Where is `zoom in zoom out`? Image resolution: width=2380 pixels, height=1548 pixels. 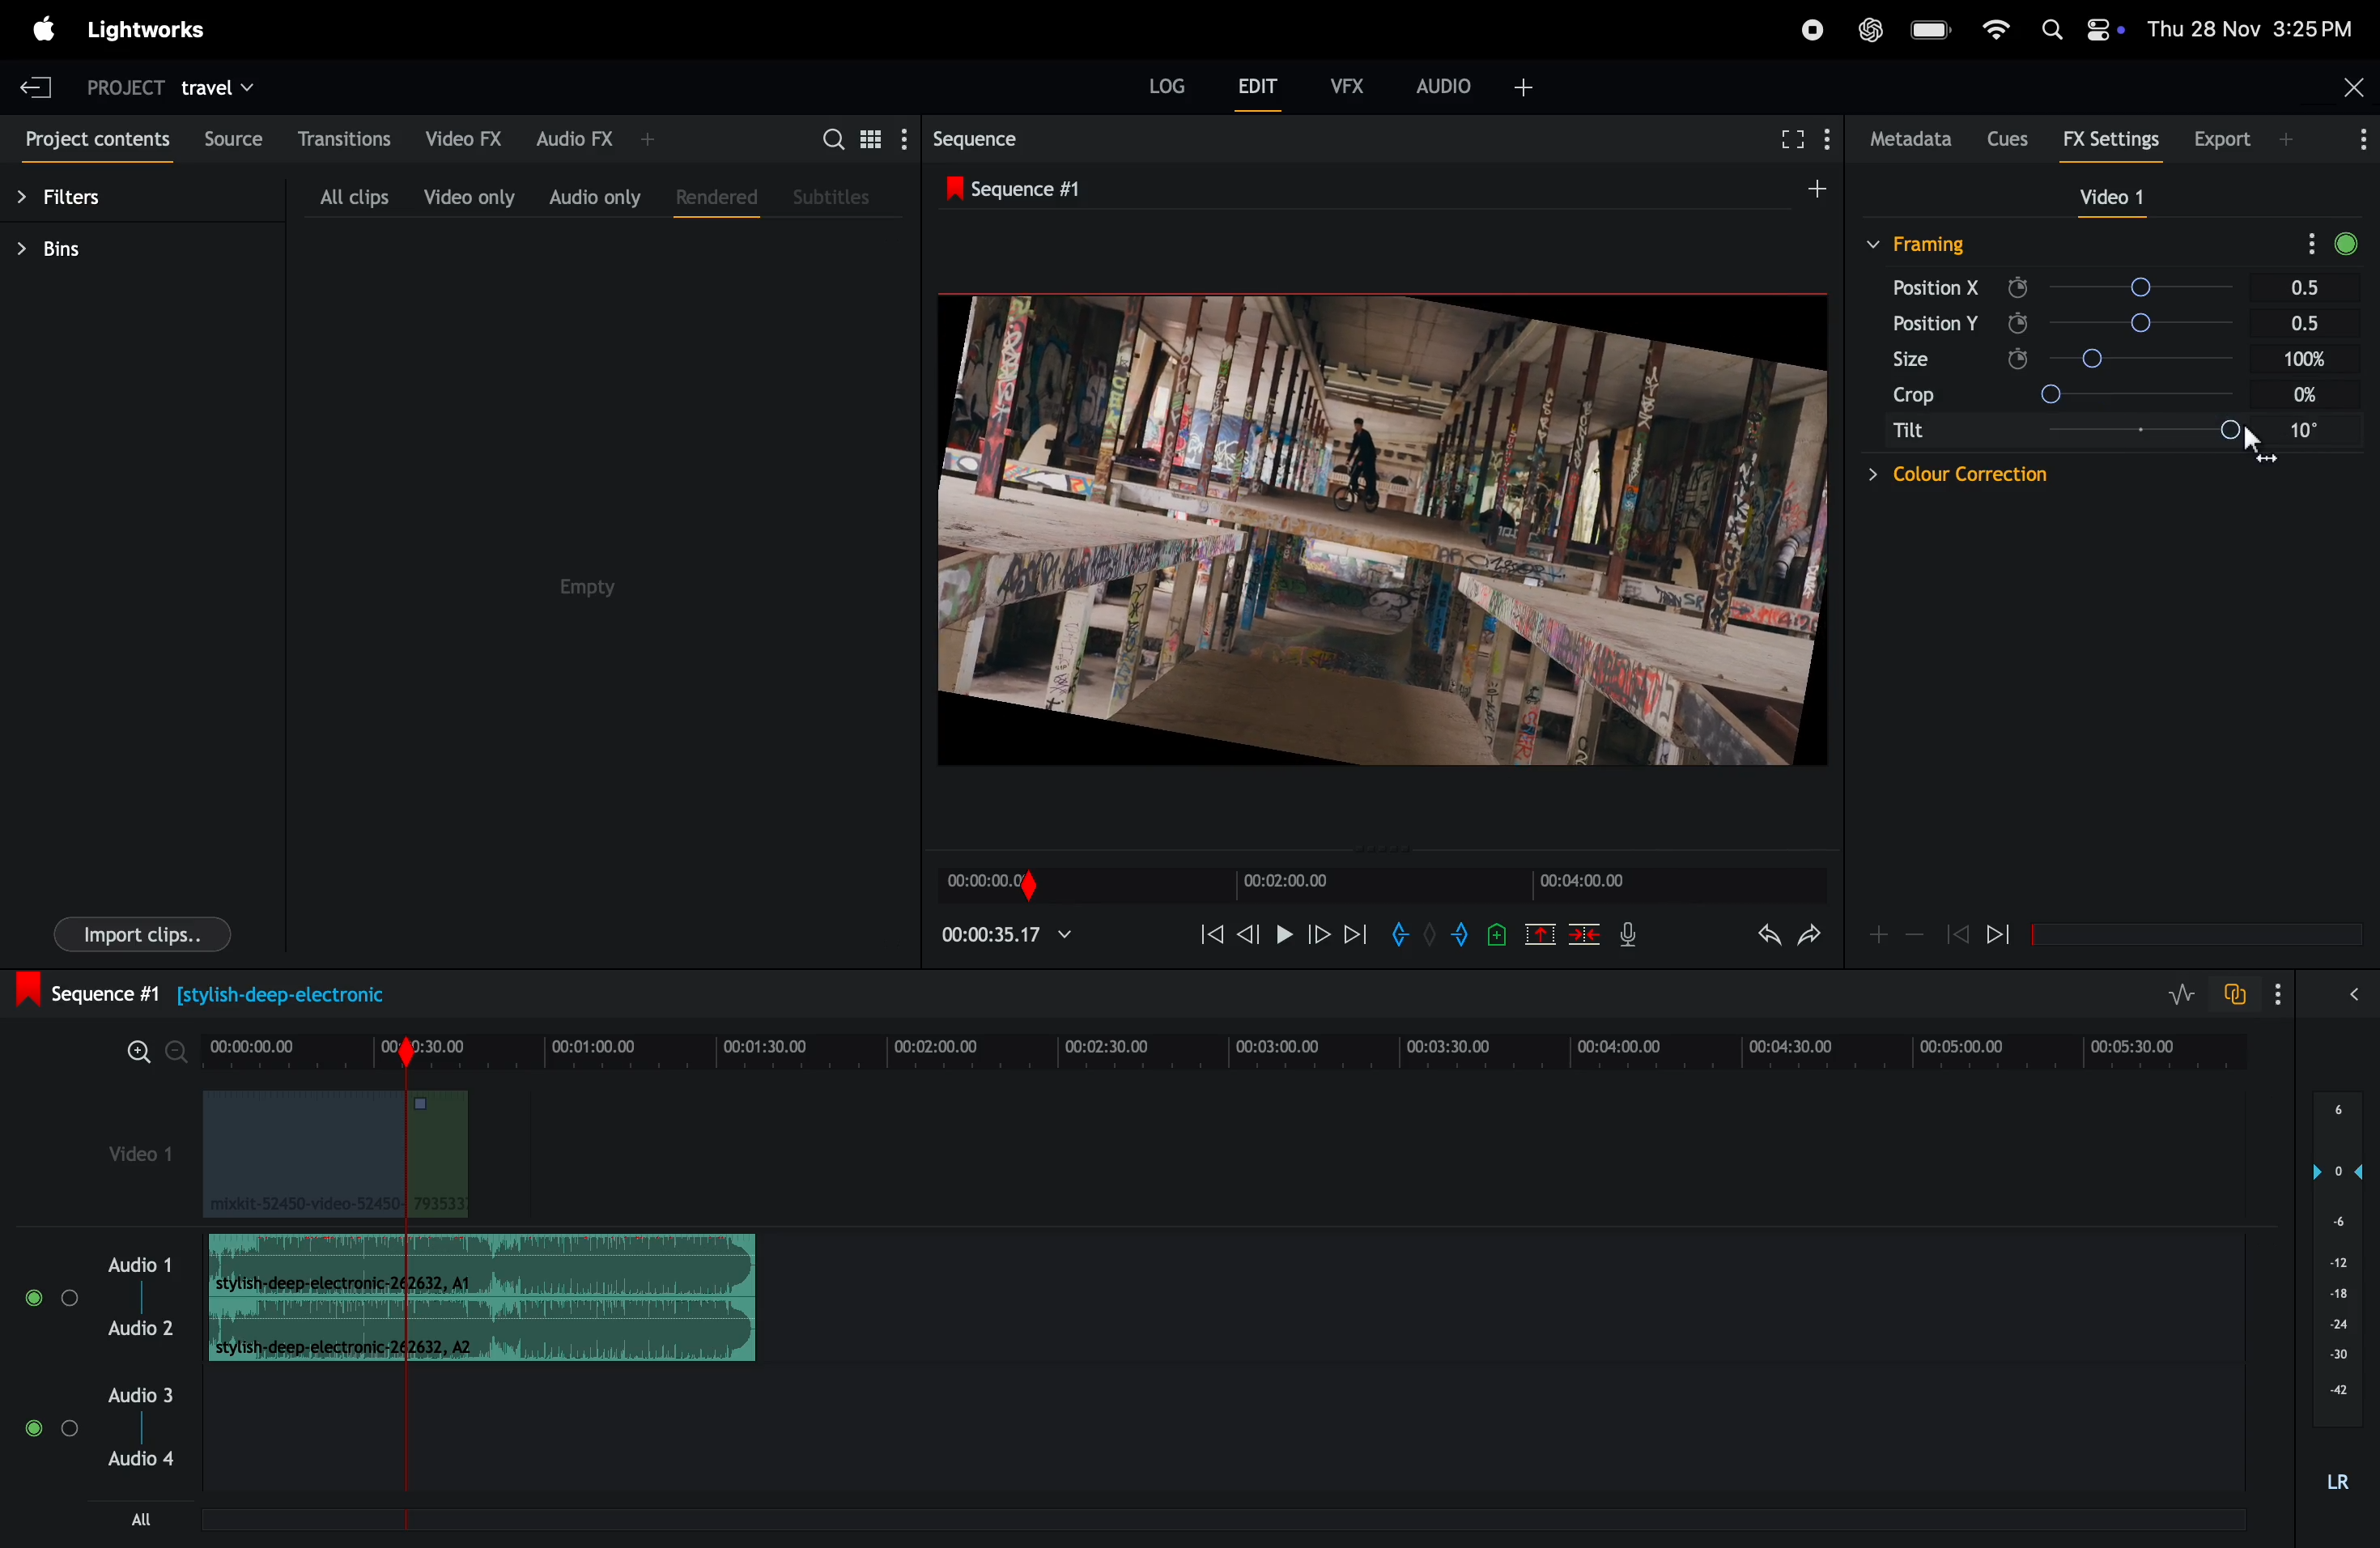 zoom in zoom out is located at coordinates (155, 1053).